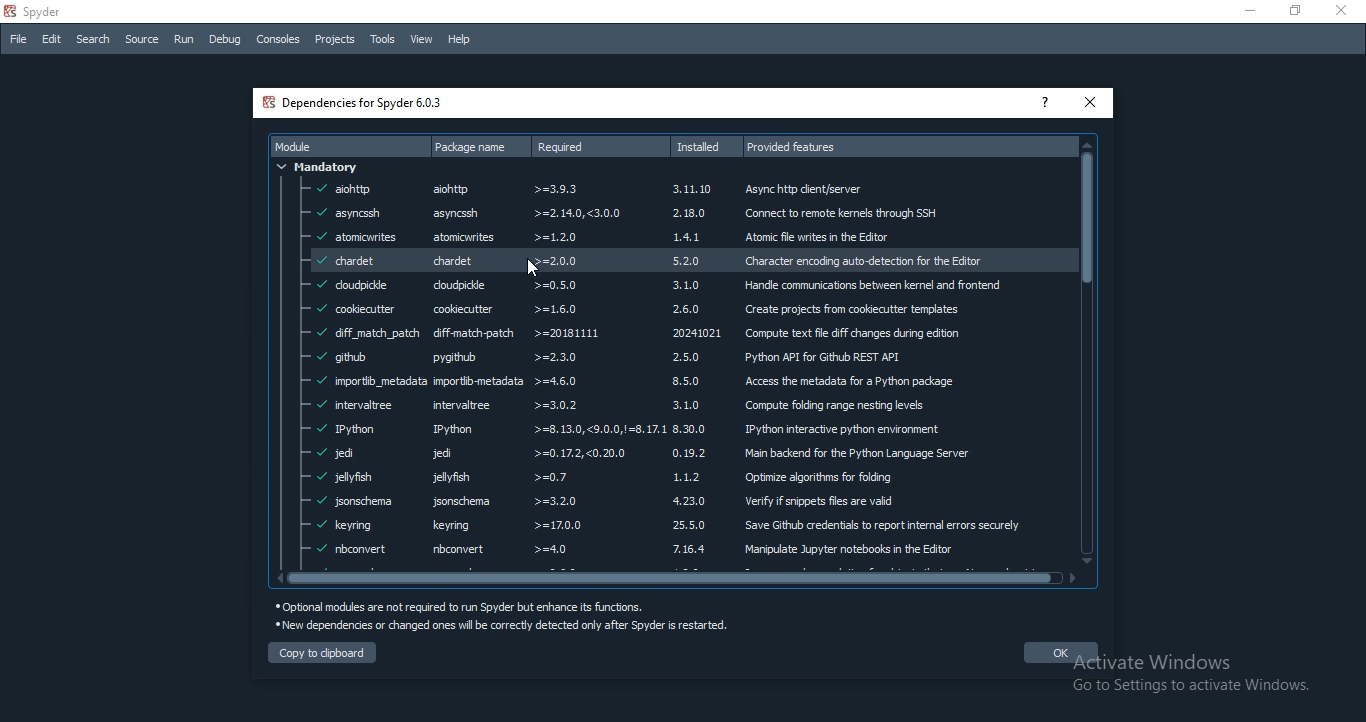 This screenshot has width=1366, height=722. What do you see at coordinates (1297, 12) in the screenshot?
I see `Restore` at bounding box center [1297, 12].